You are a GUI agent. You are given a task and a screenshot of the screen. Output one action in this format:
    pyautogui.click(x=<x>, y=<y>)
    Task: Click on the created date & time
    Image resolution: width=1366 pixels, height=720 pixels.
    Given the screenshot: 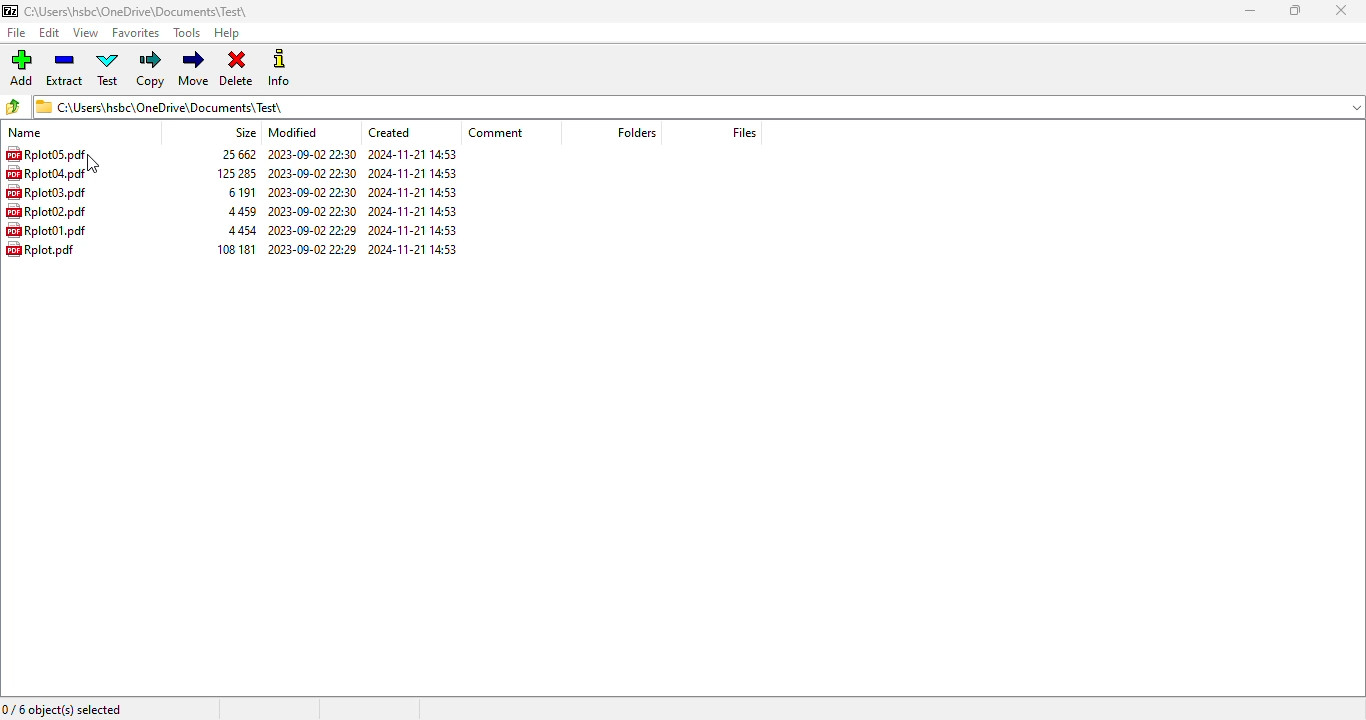 What is the action you would take?
    pyautogui.click(x=414, y=174)
    